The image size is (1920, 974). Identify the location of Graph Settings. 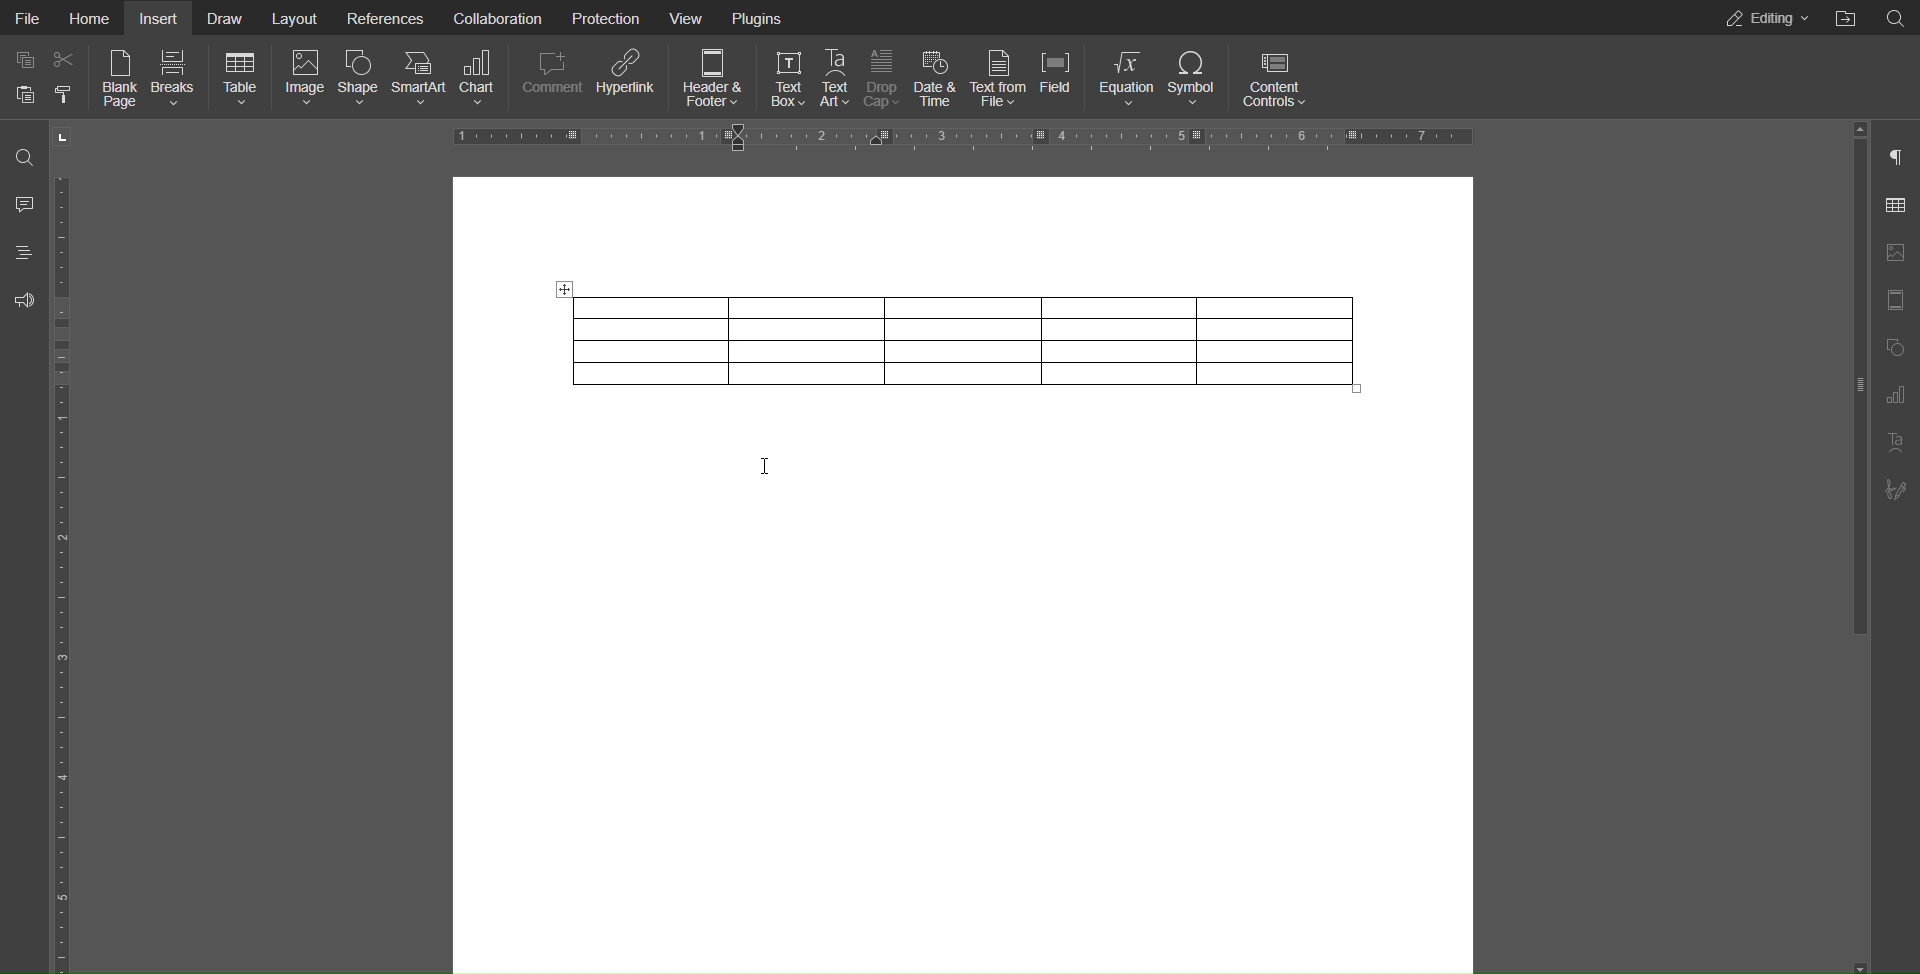
(1895, 398).